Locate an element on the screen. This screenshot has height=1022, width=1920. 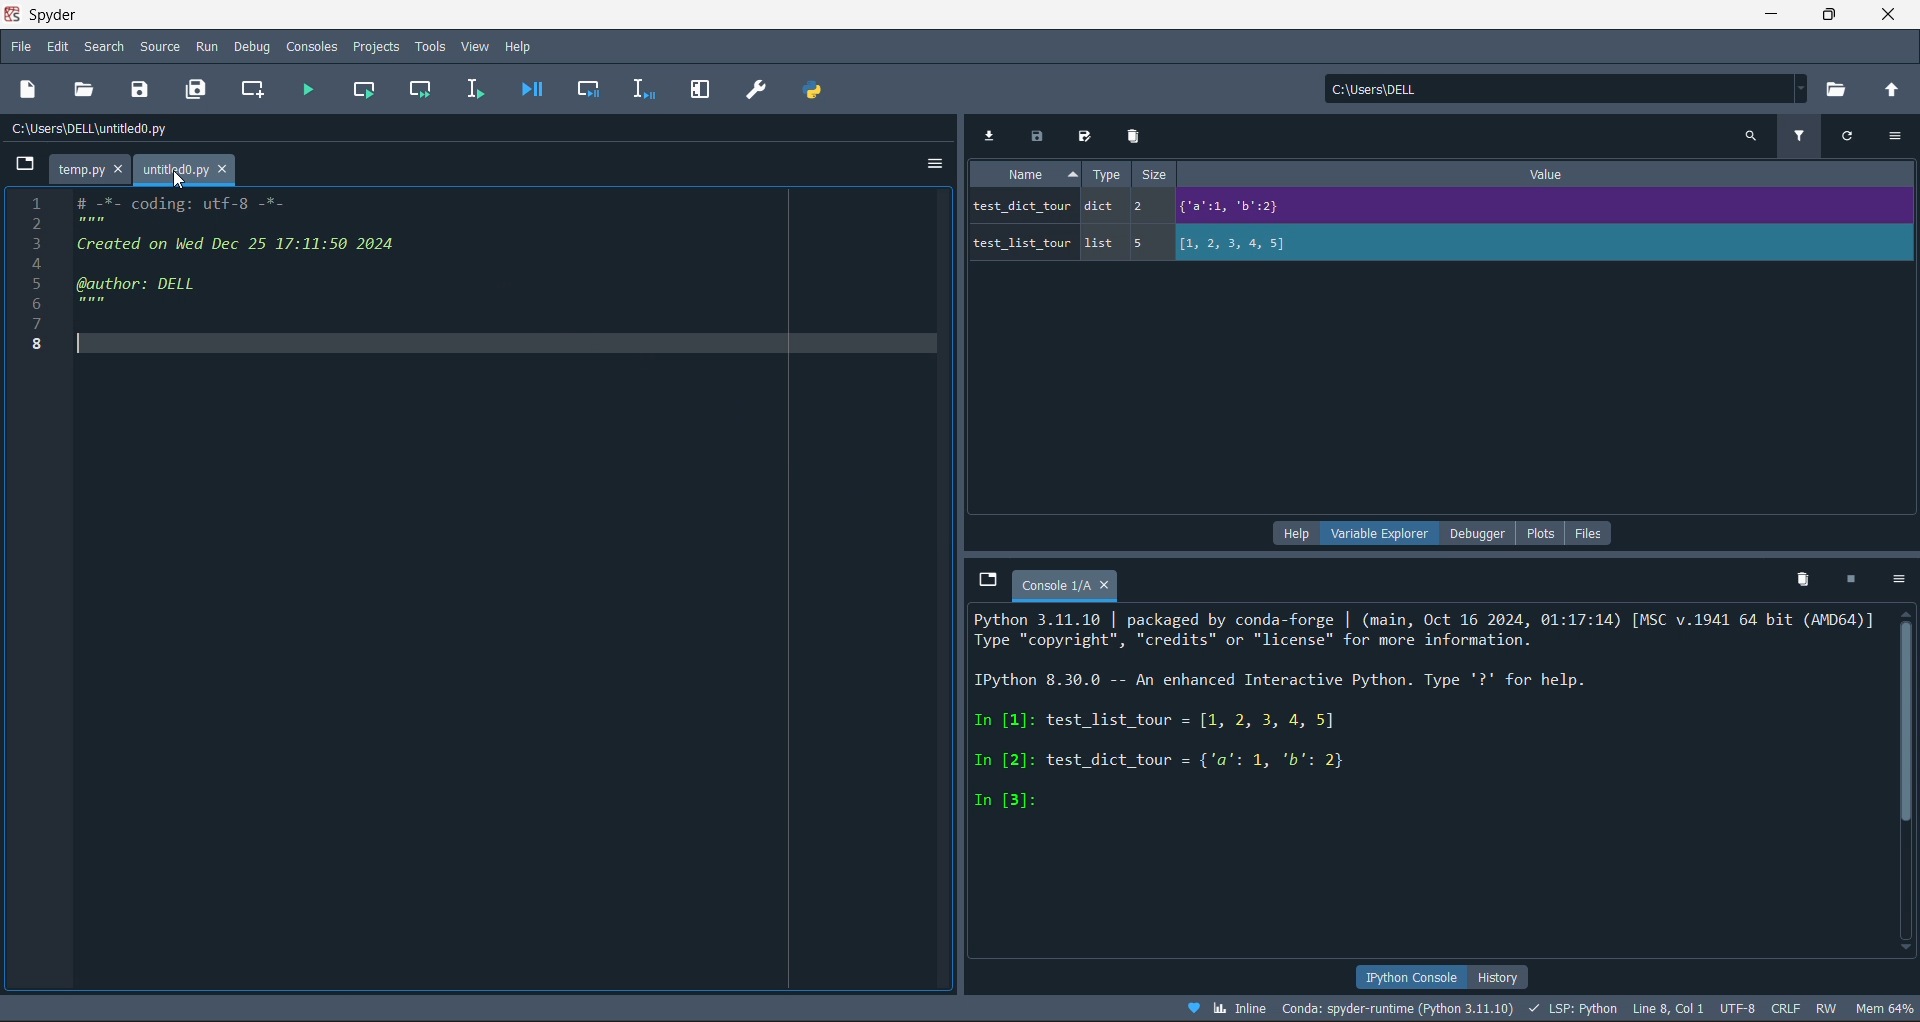
untitled0.py X is located at coordinates (189, 169).